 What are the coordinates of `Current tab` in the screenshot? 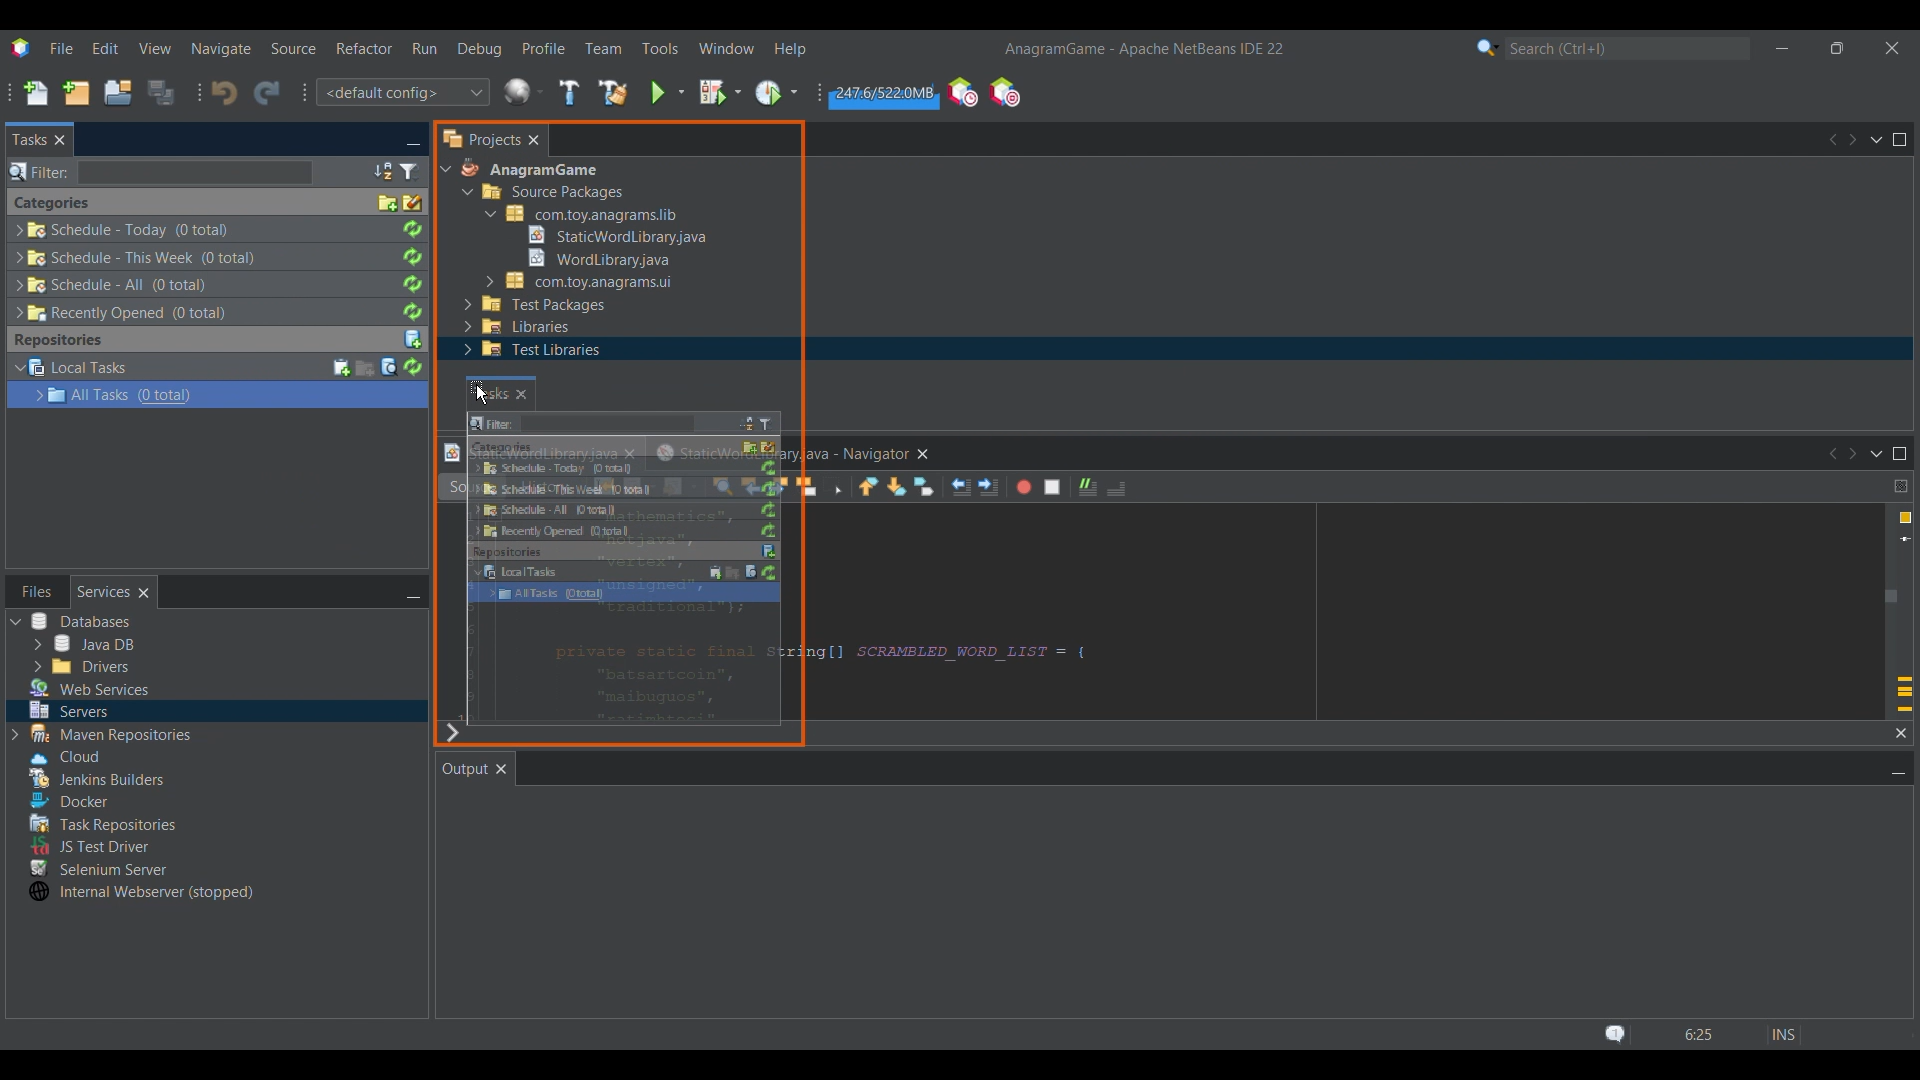 It's located at (30, 140).